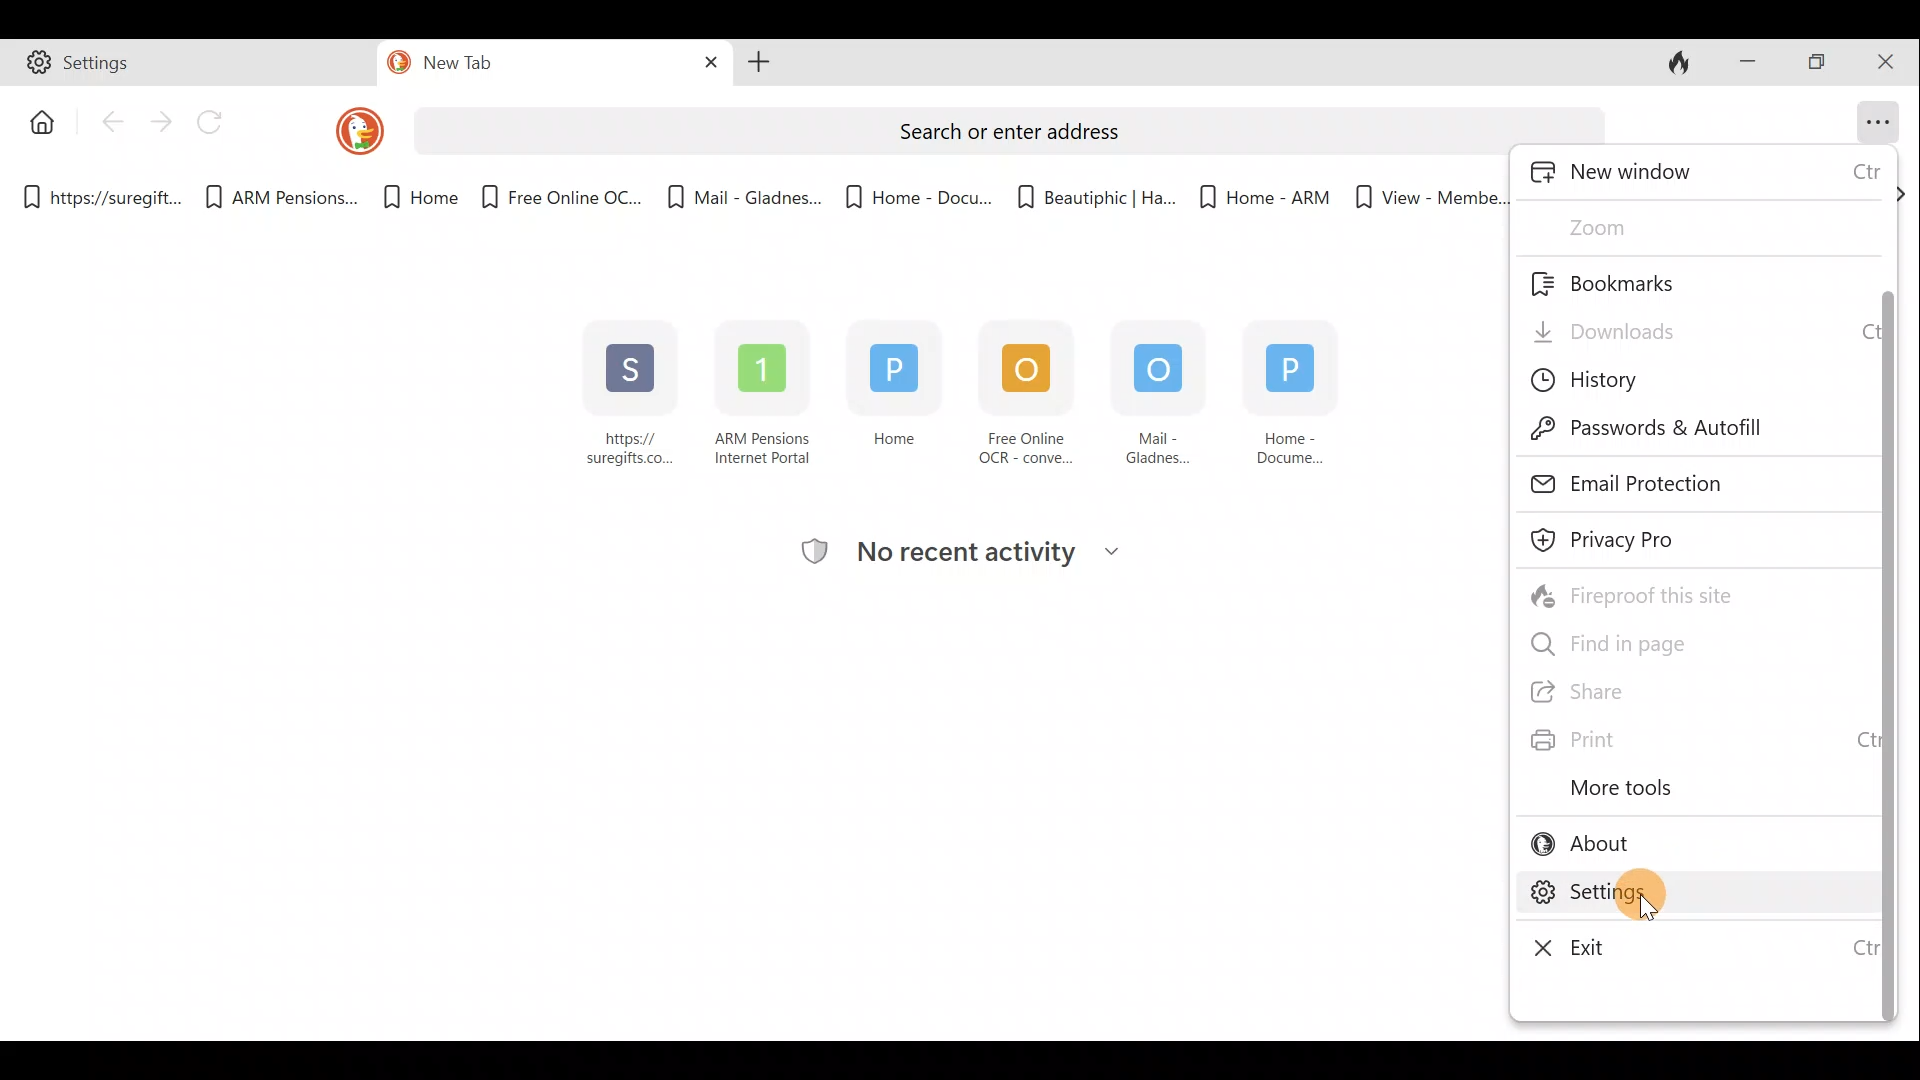 The height and width of the screenshot is (1080, 1920). Describe the element at coordinates (1158, 392) in the screenshot. I see `Mail - Gladness` at that location.